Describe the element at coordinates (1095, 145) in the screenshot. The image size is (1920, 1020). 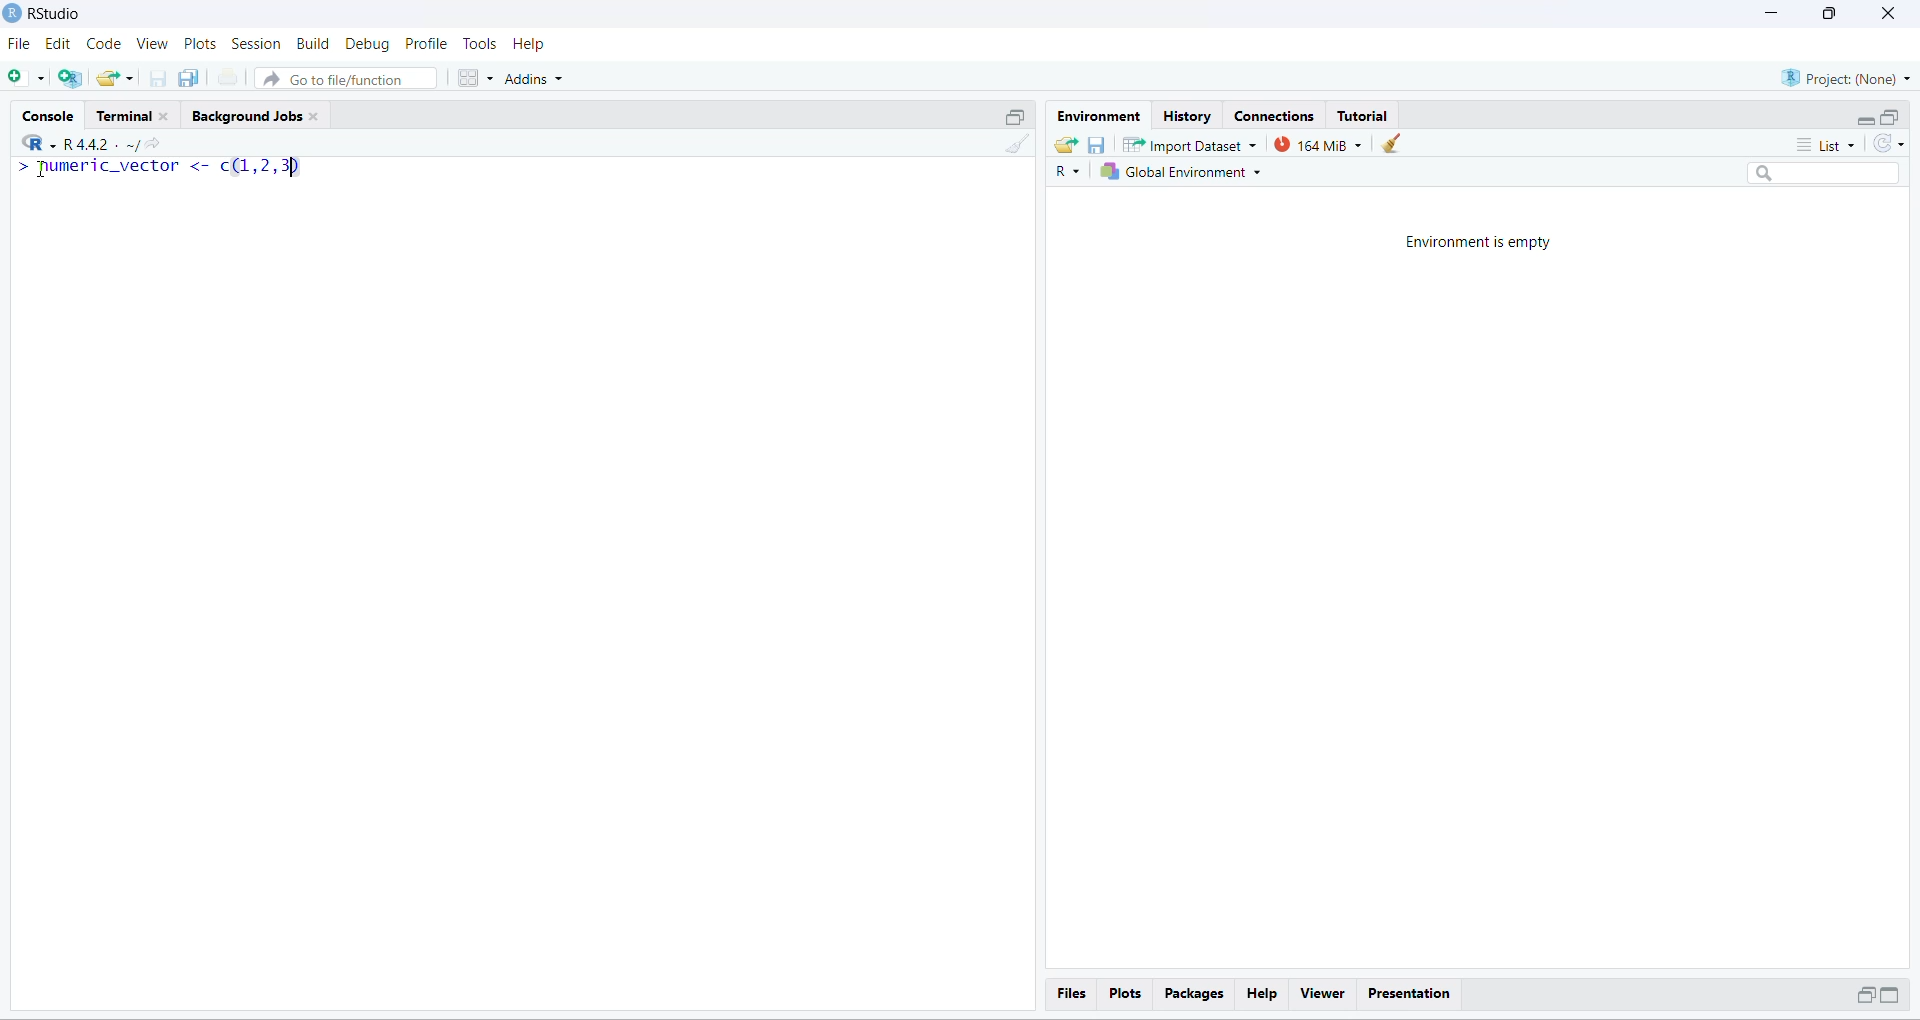
I see `save` at that location.